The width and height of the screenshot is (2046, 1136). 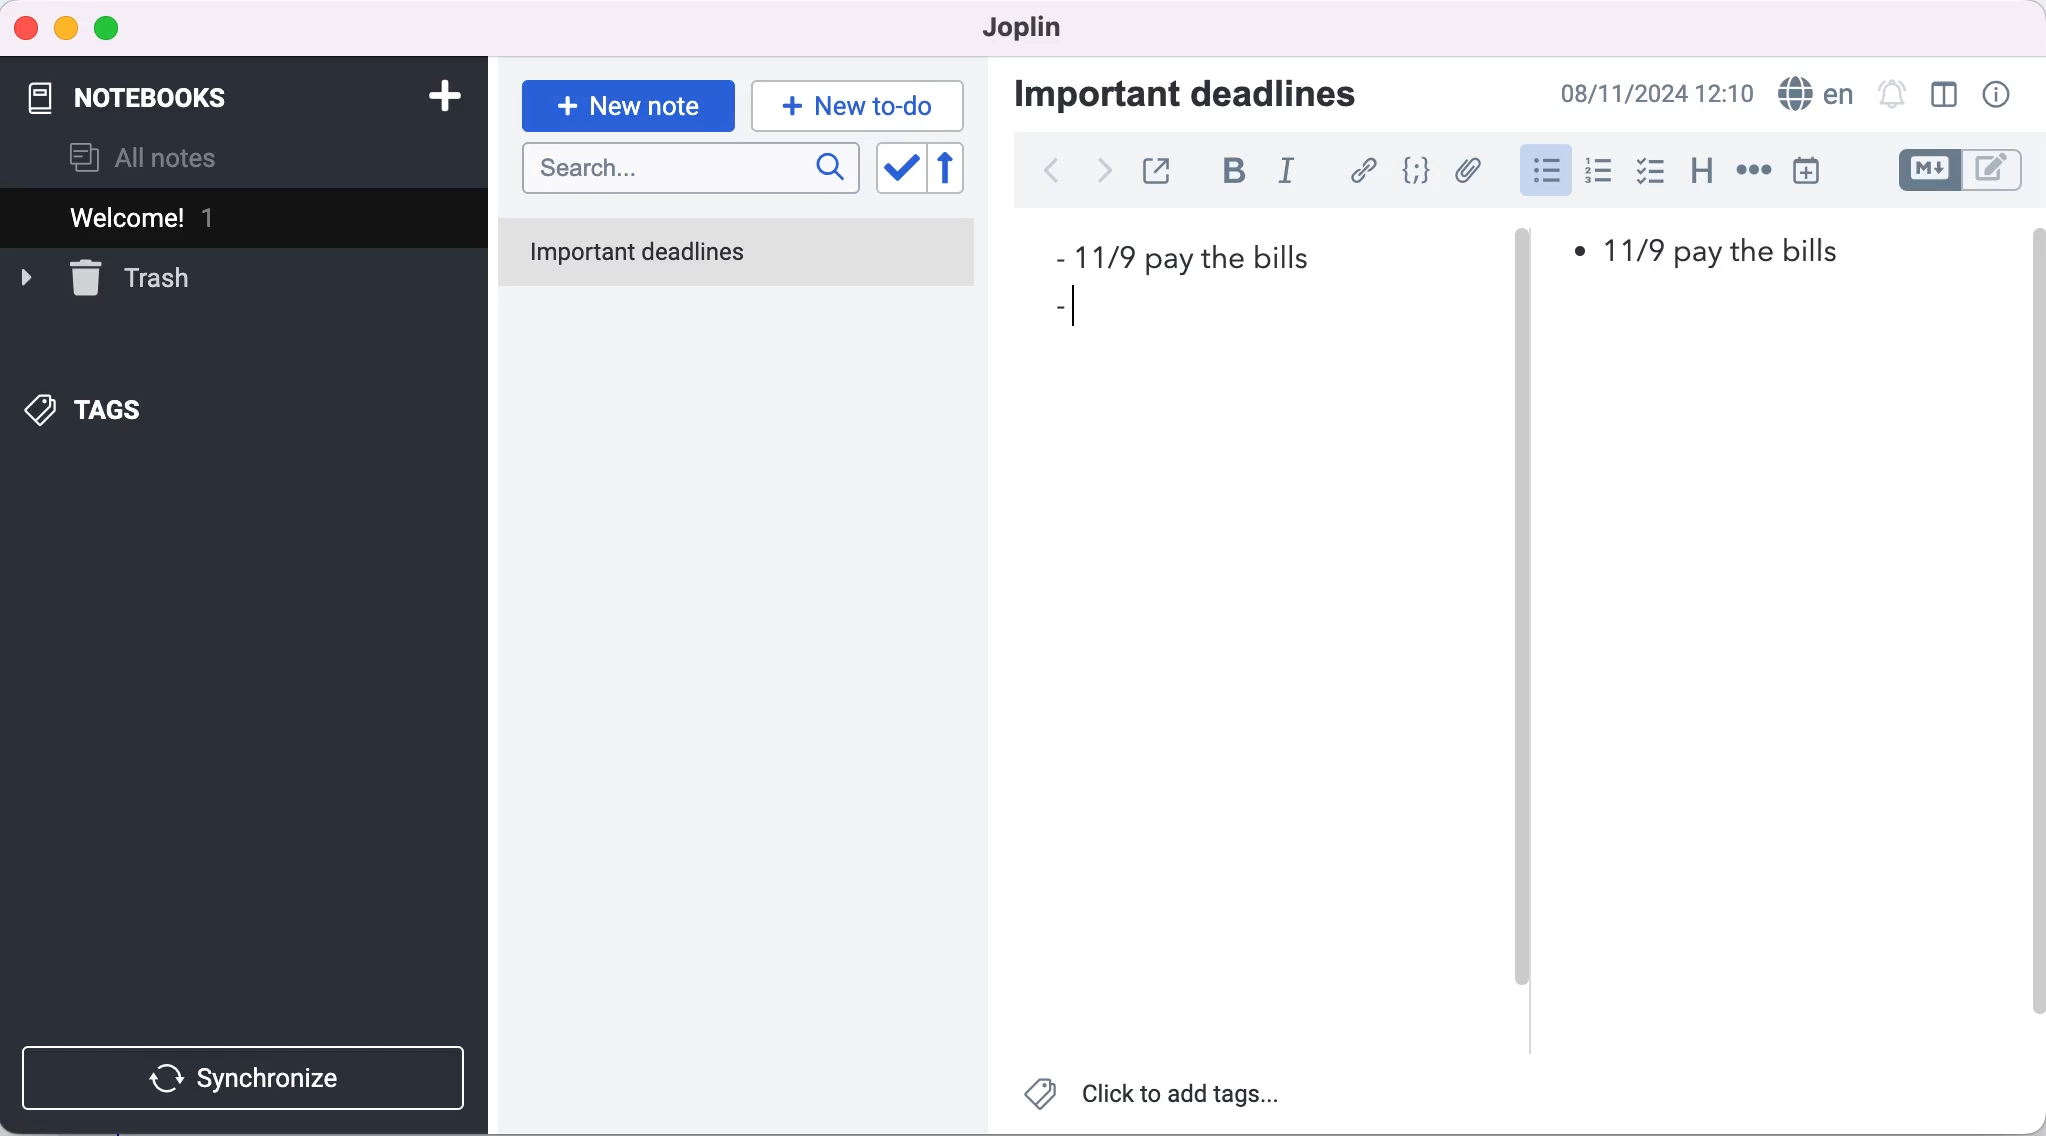 What do you see at coordinates (740, 254) in the screenshot?
I see `important deadlines note` at bounding box center [740, 254].